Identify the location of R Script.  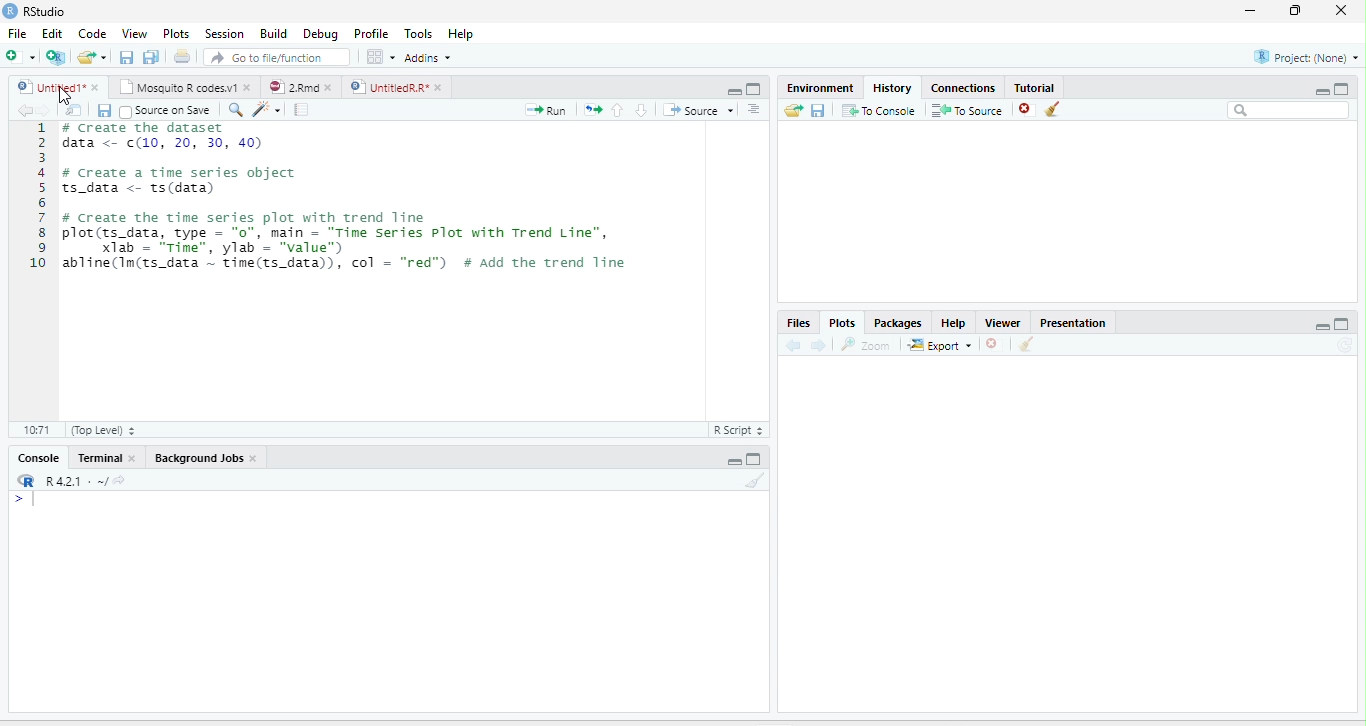
(739, 430).